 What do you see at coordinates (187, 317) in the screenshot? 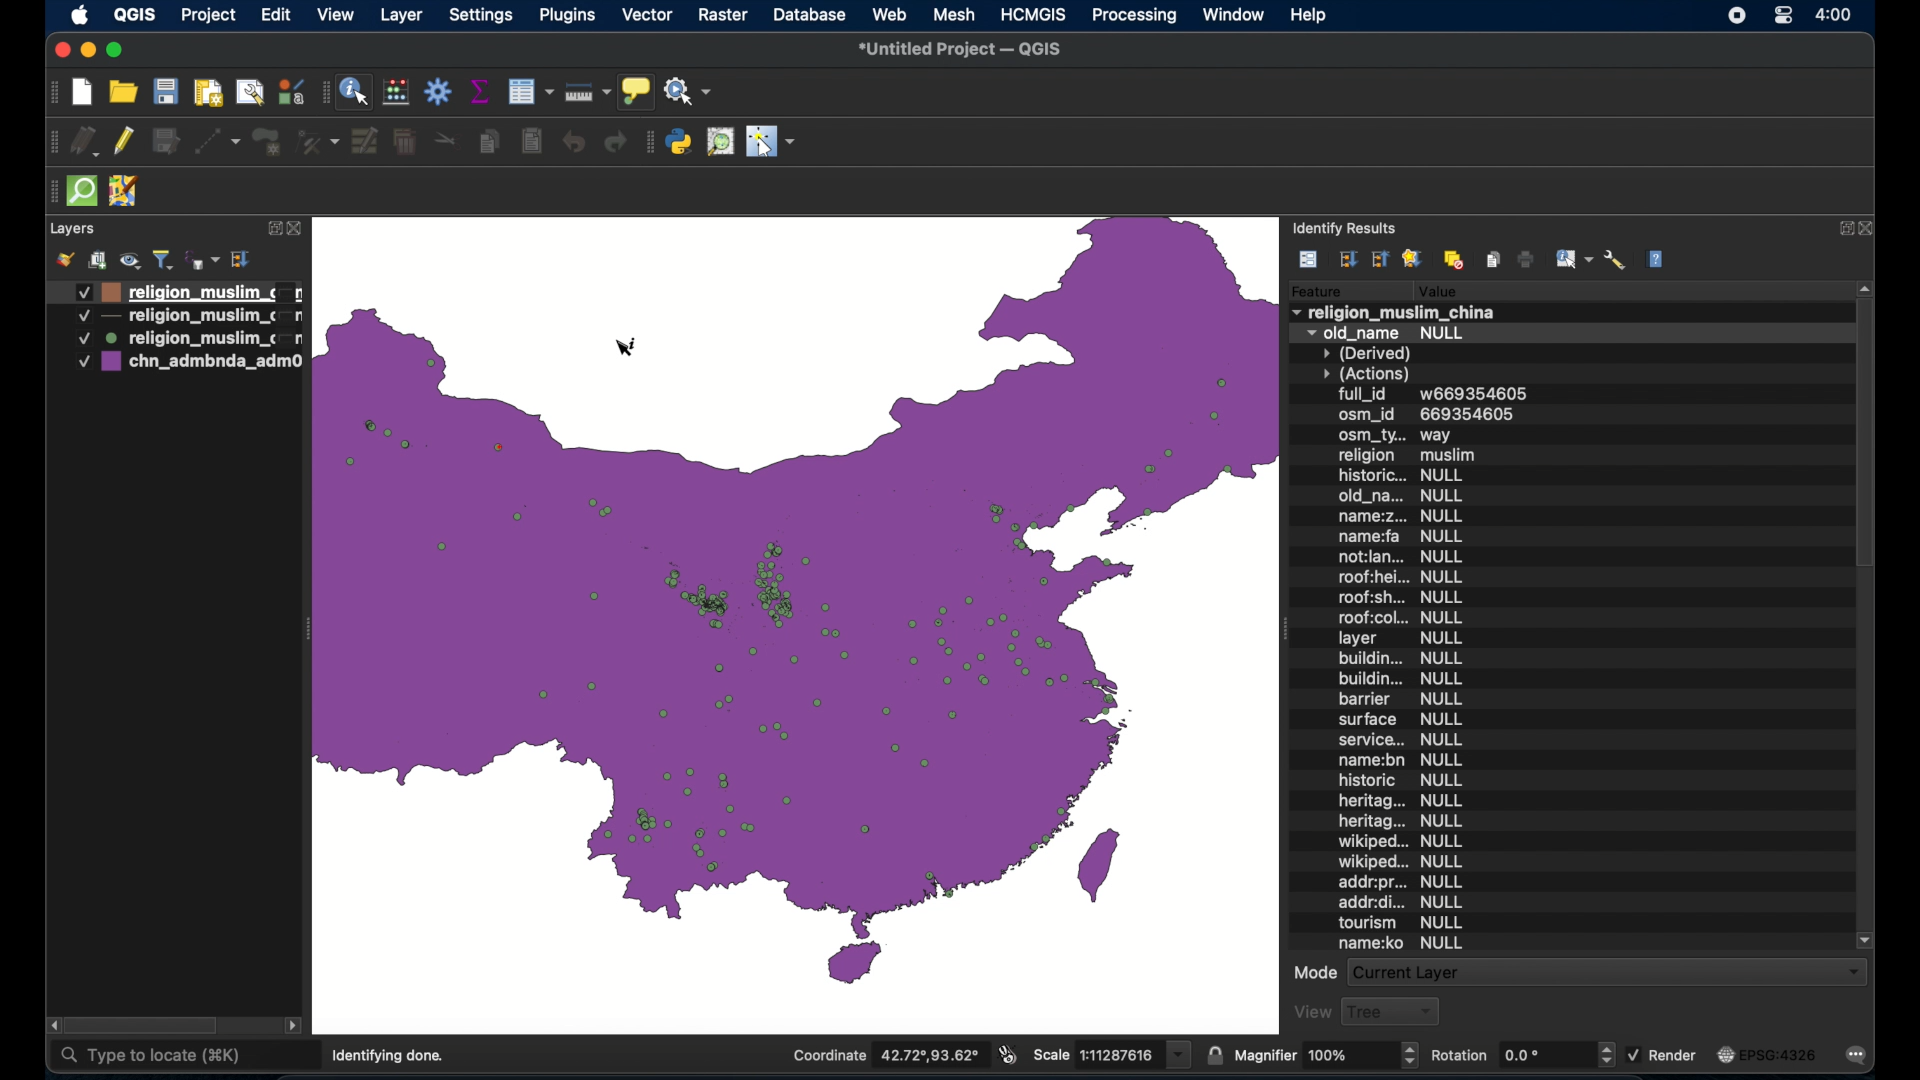
I see `layer 2` at bounding box center [187, 317].